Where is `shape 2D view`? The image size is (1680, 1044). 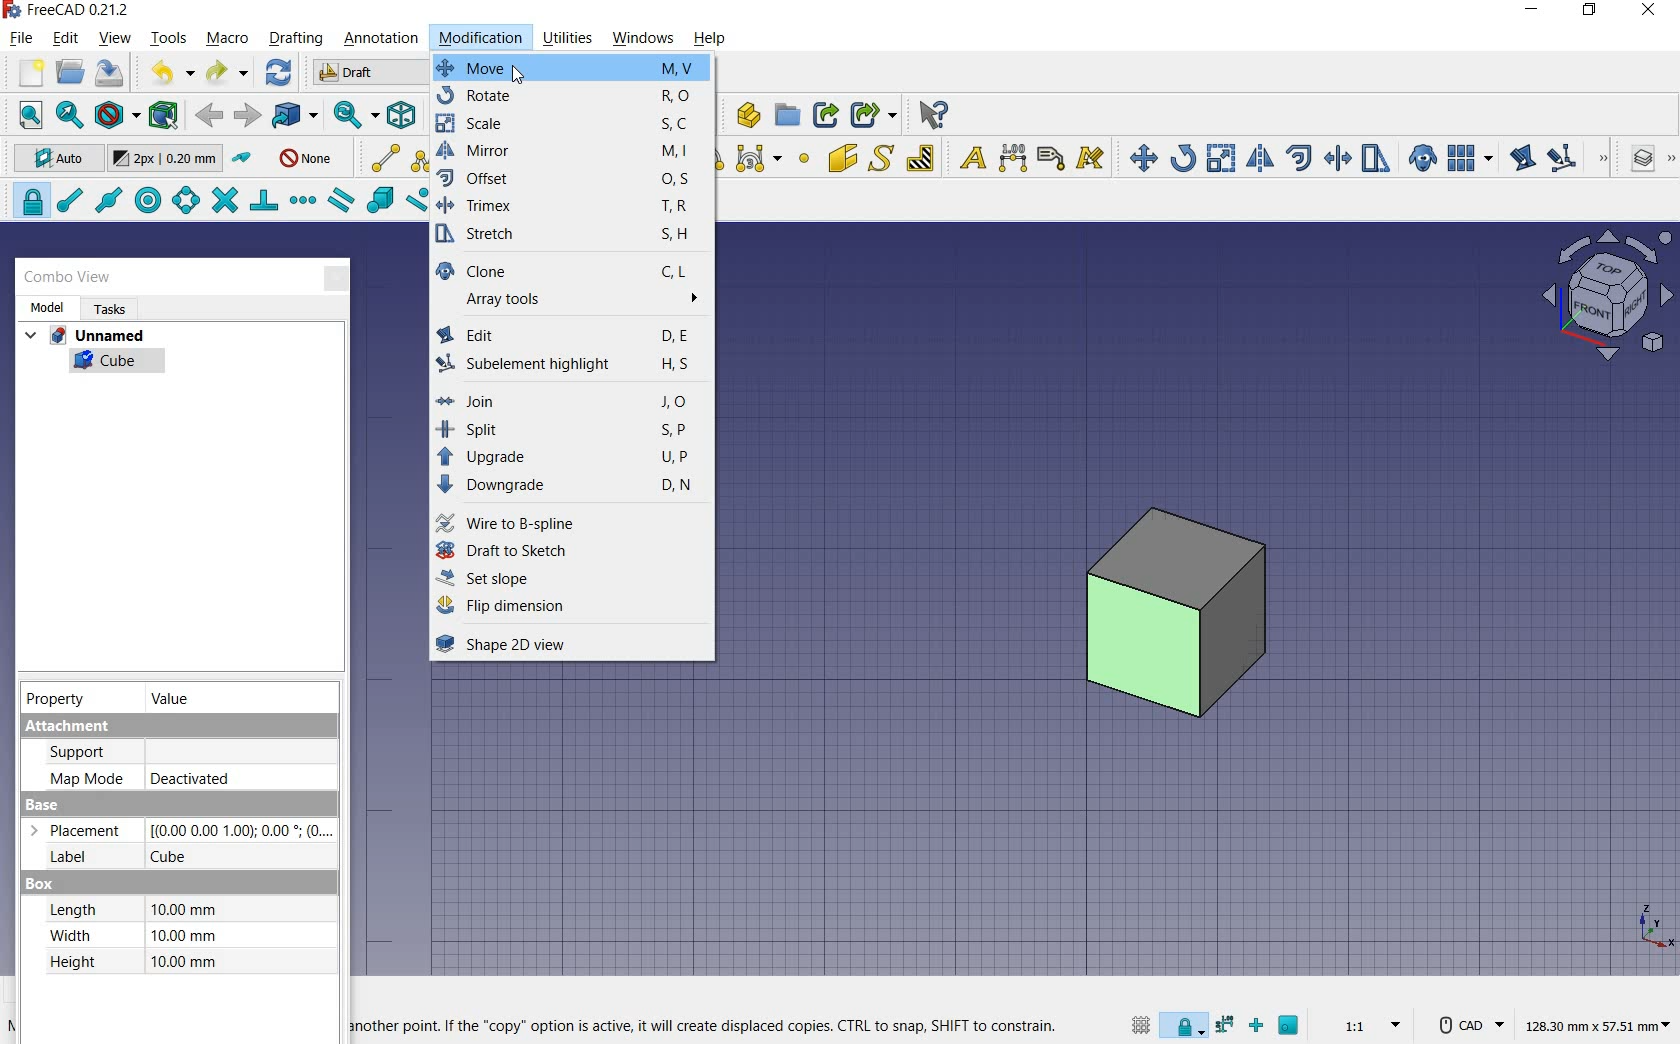
shape 2D view is located at coordinates (562, 644).